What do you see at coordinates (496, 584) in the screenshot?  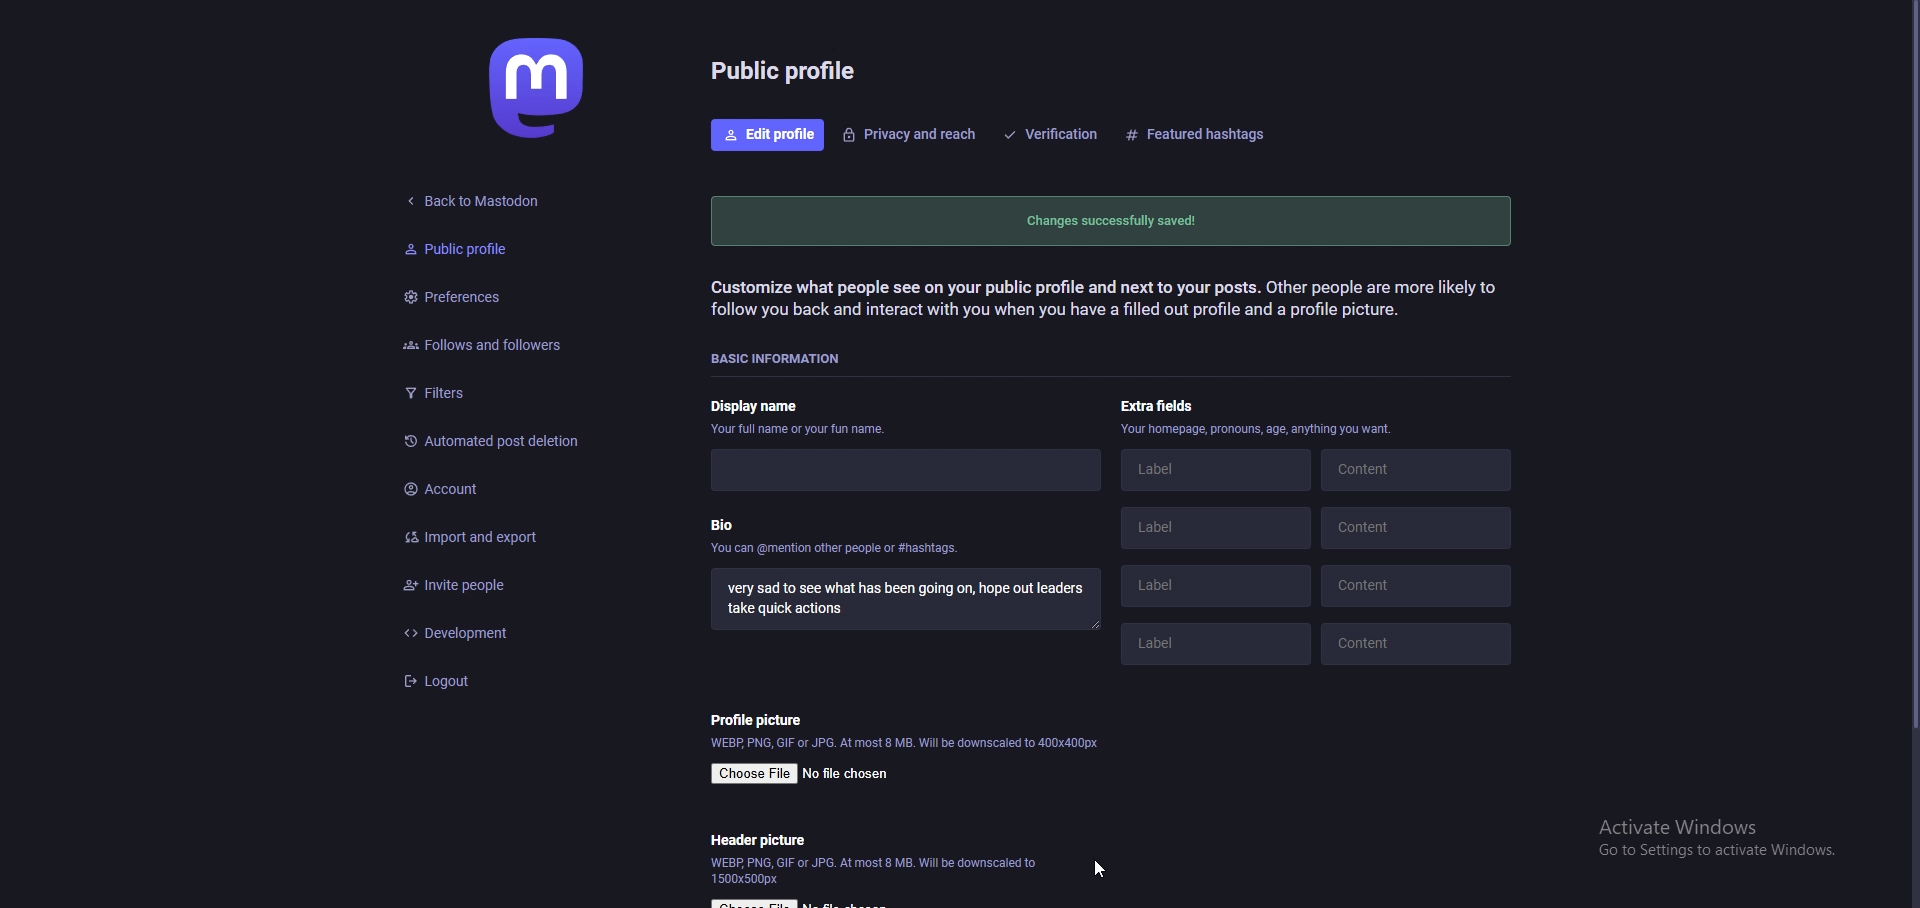 I see `invite people` at bounding box center [496, 584].